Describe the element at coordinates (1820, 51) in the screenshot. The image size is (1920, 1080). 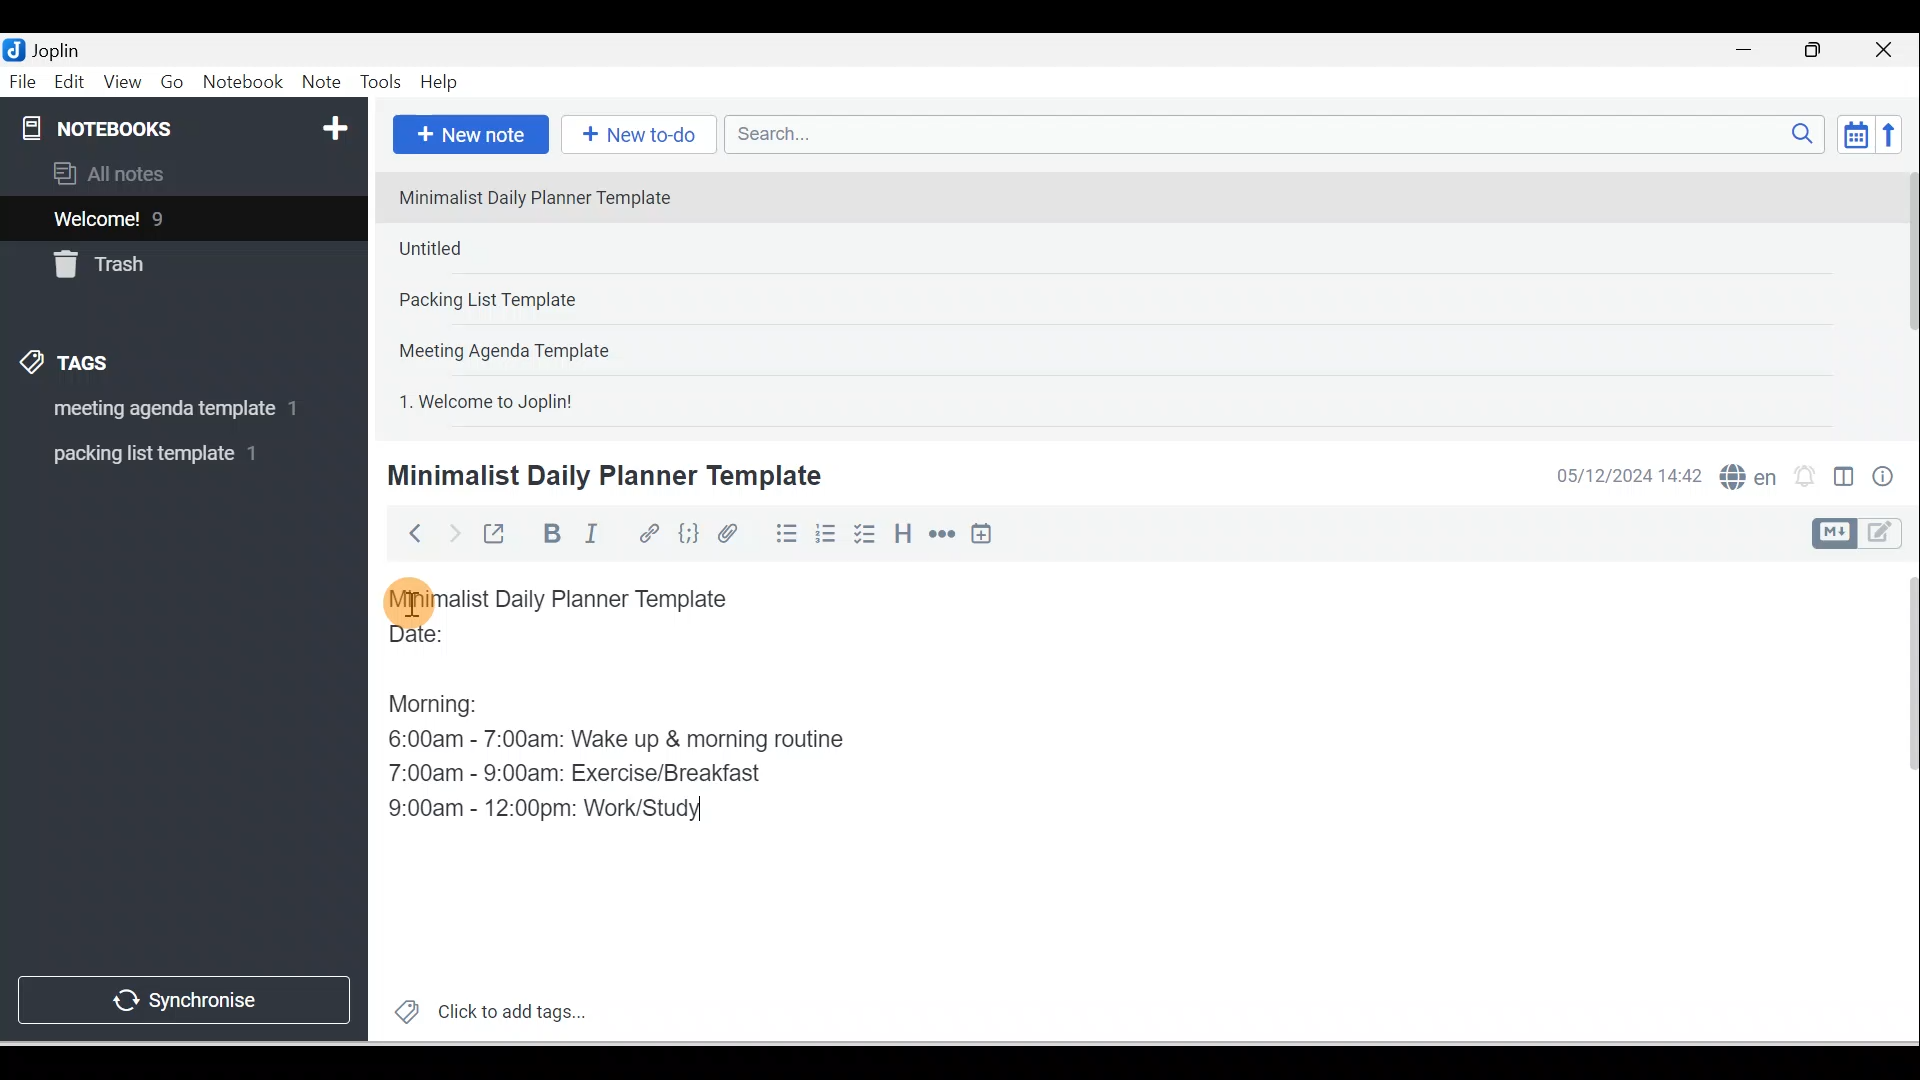
I see `Maximise` at that location.